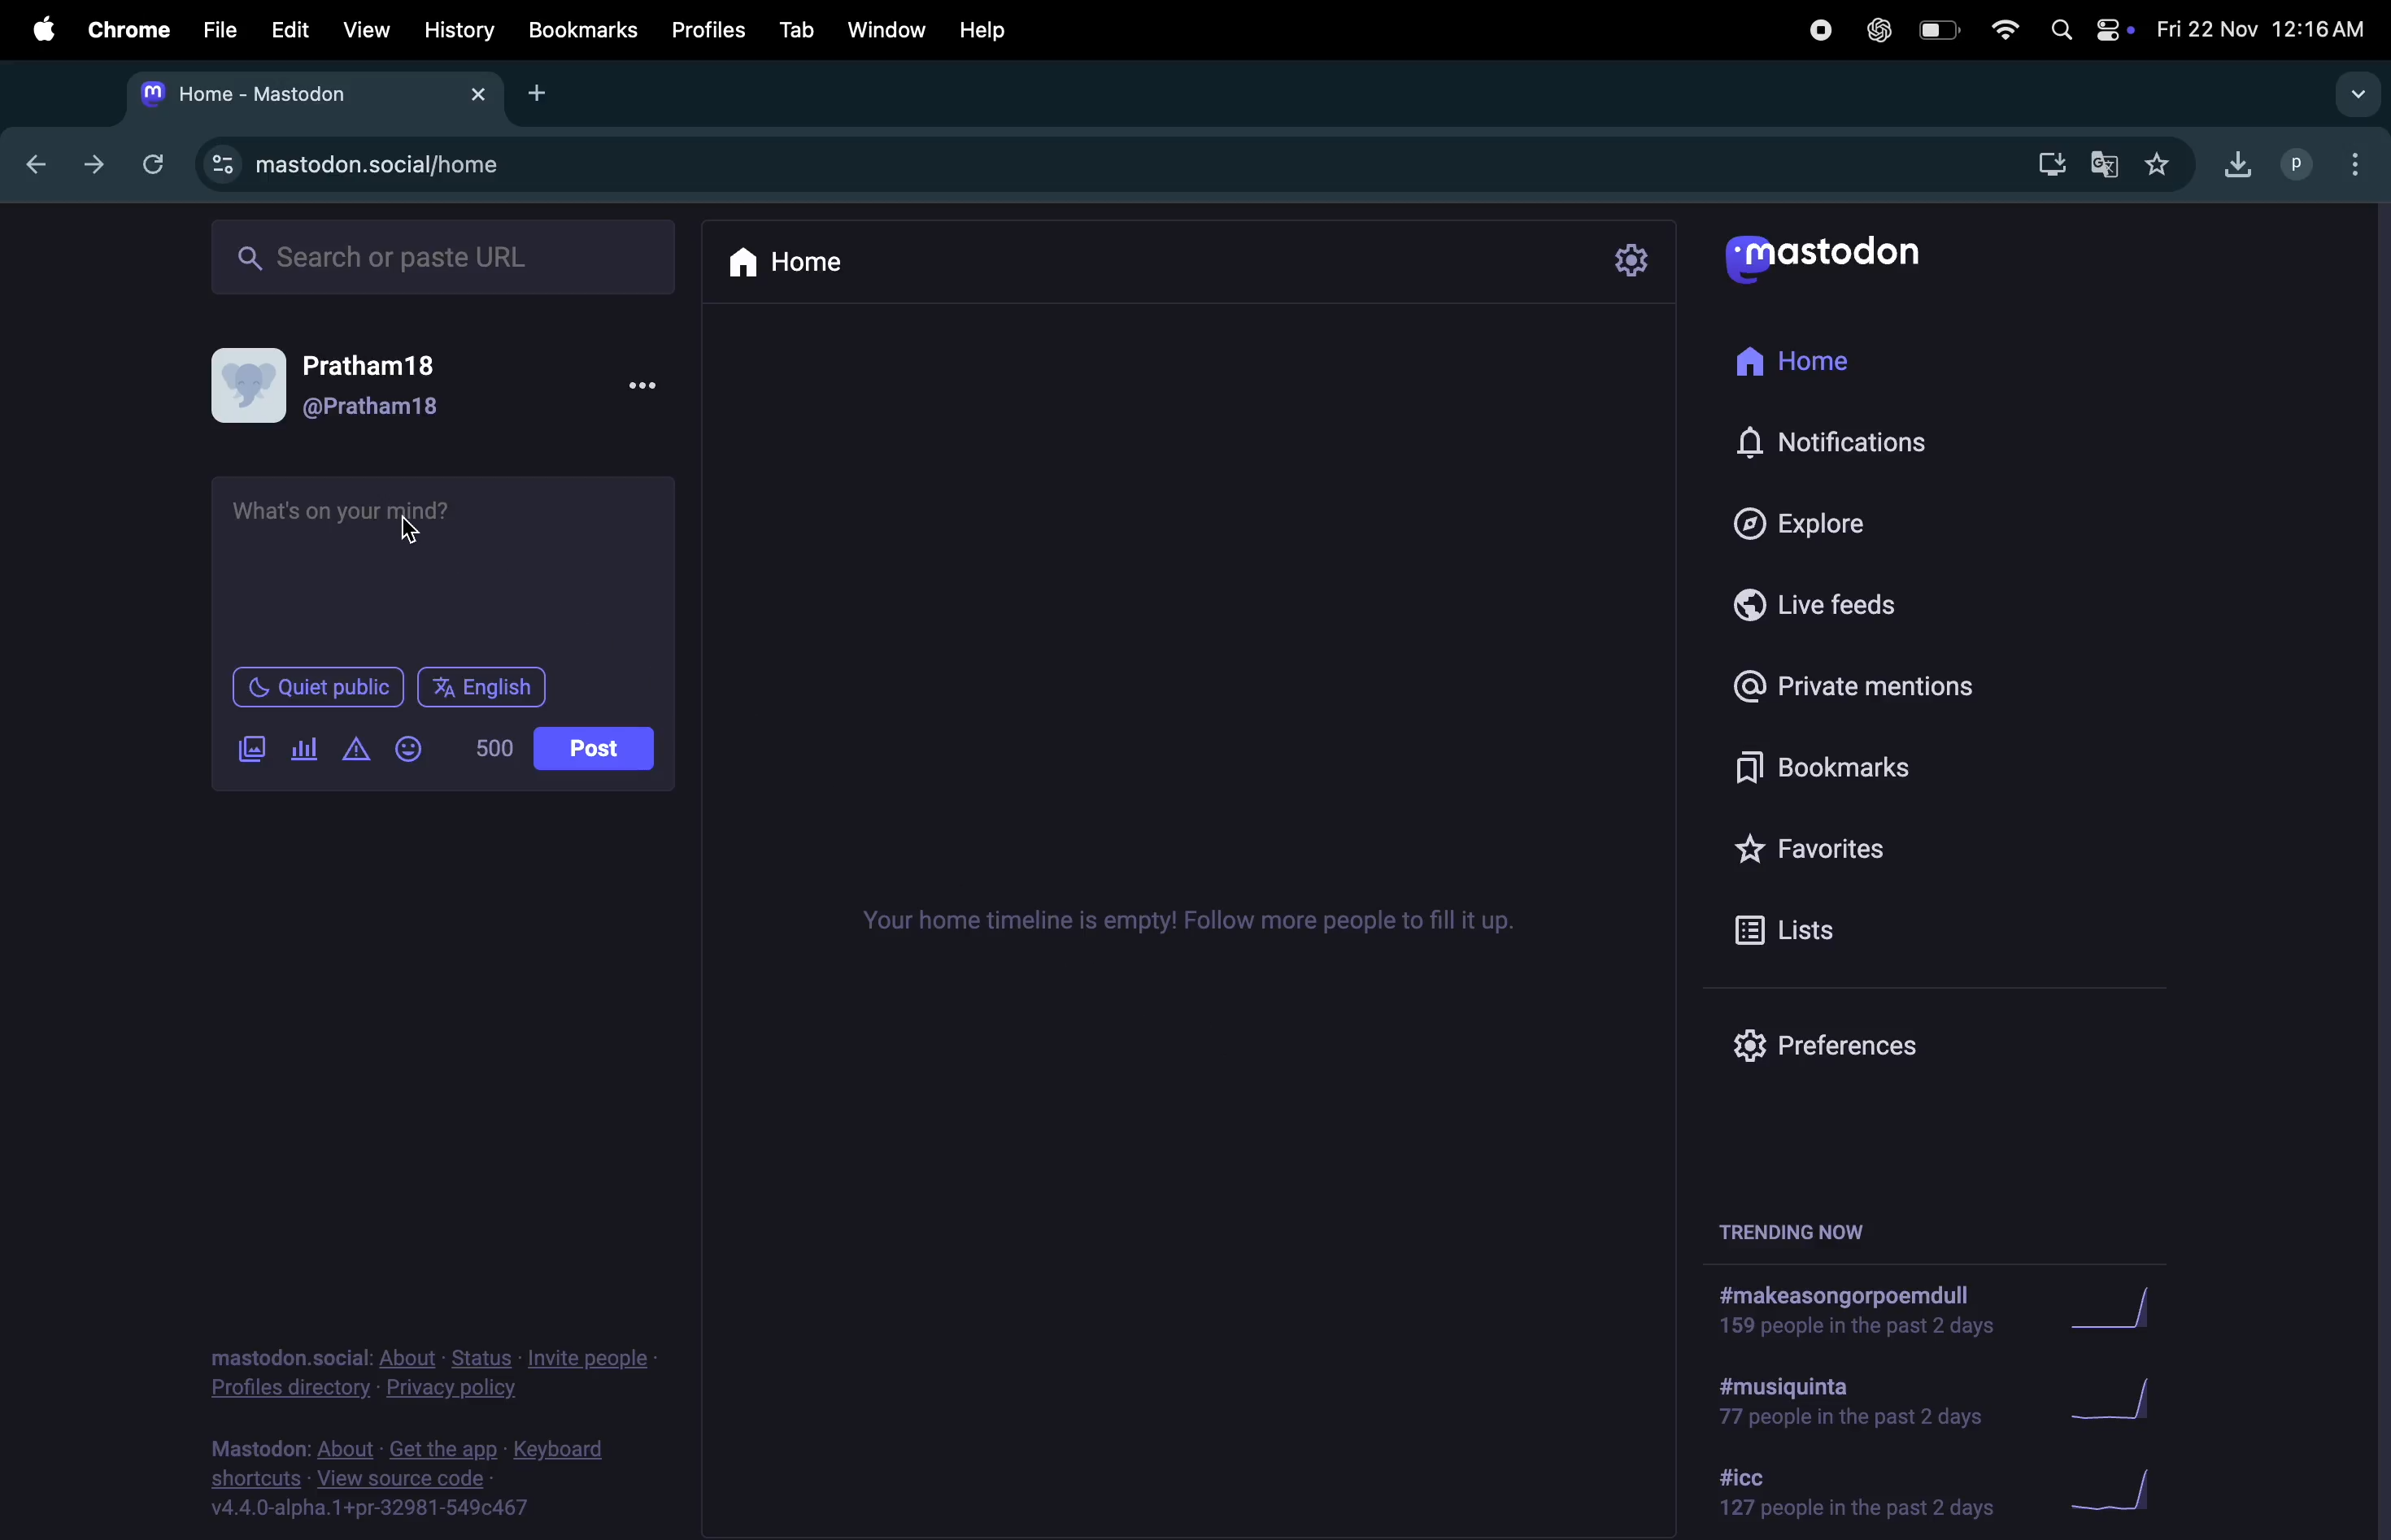 The height and width of the screenshot is (1540, 2391). I want to click on live feed, so click(1807, 604).